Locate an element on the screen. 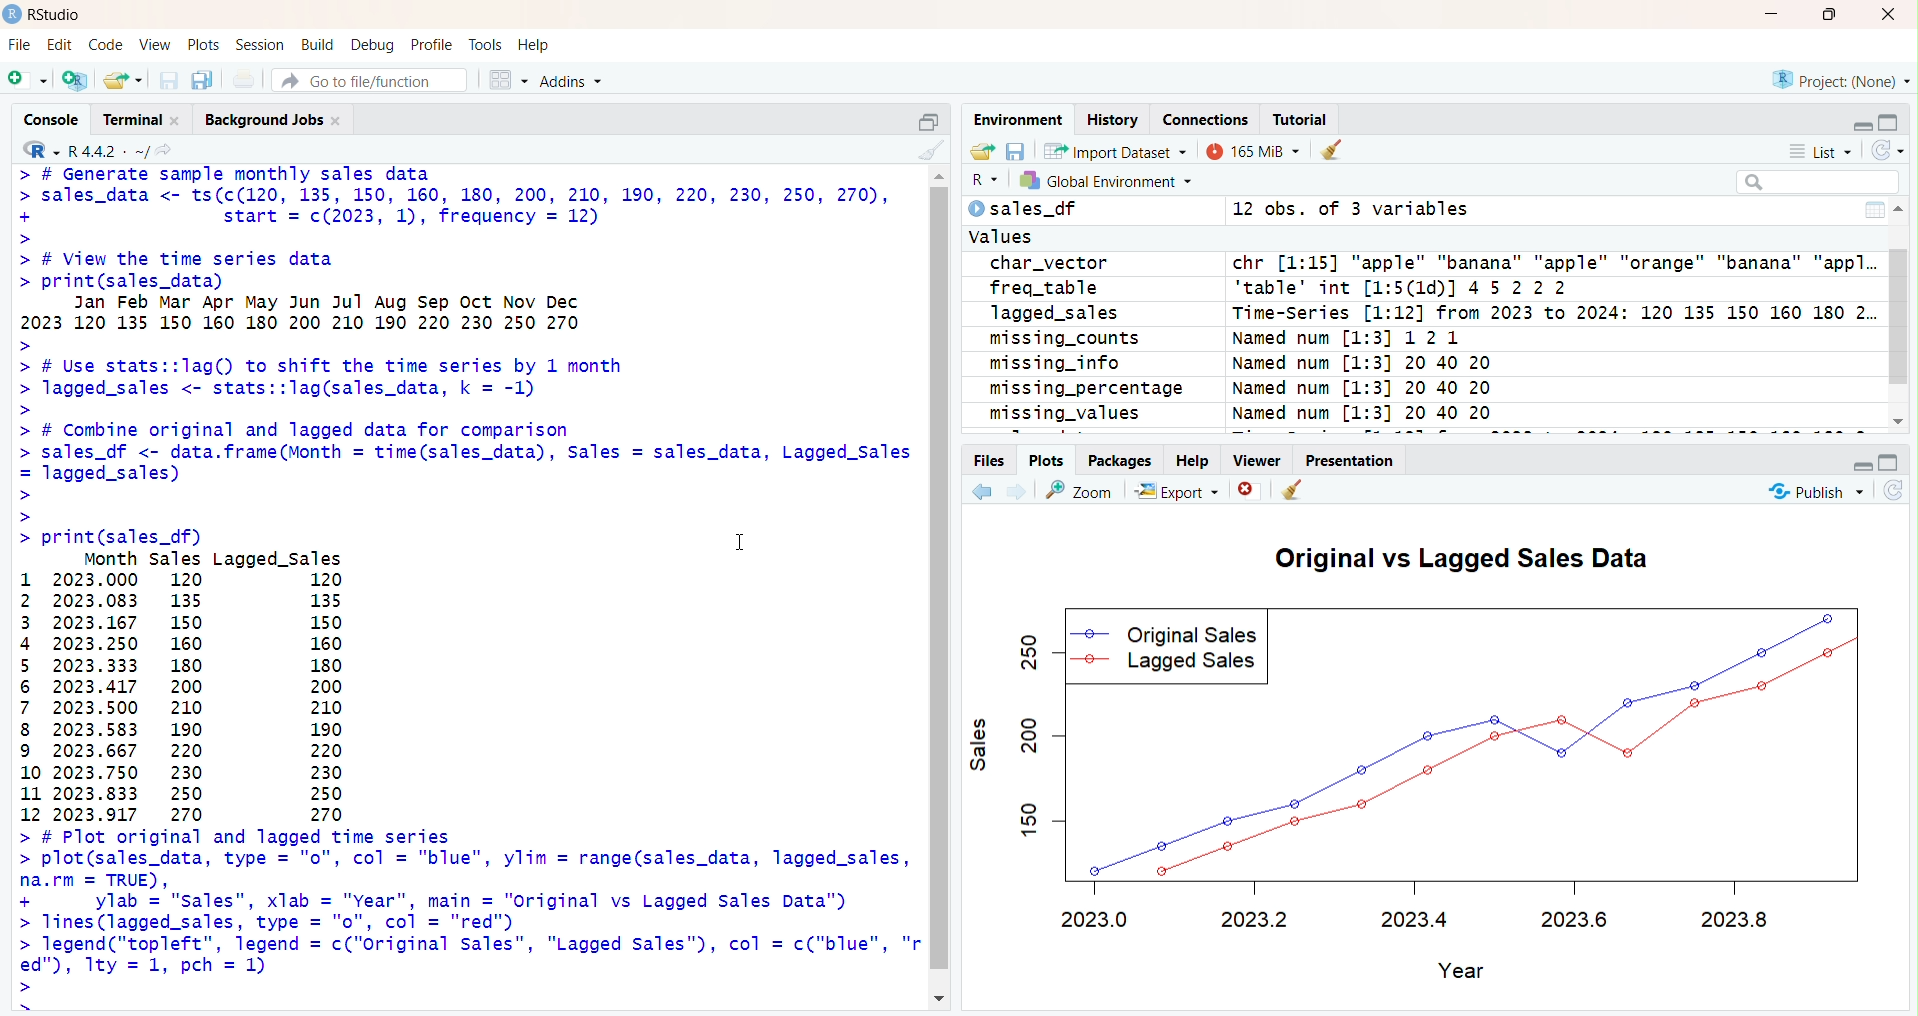 The height and width of the screenshot is (1016, 1918). expand is located at coordinates (1862, 466).